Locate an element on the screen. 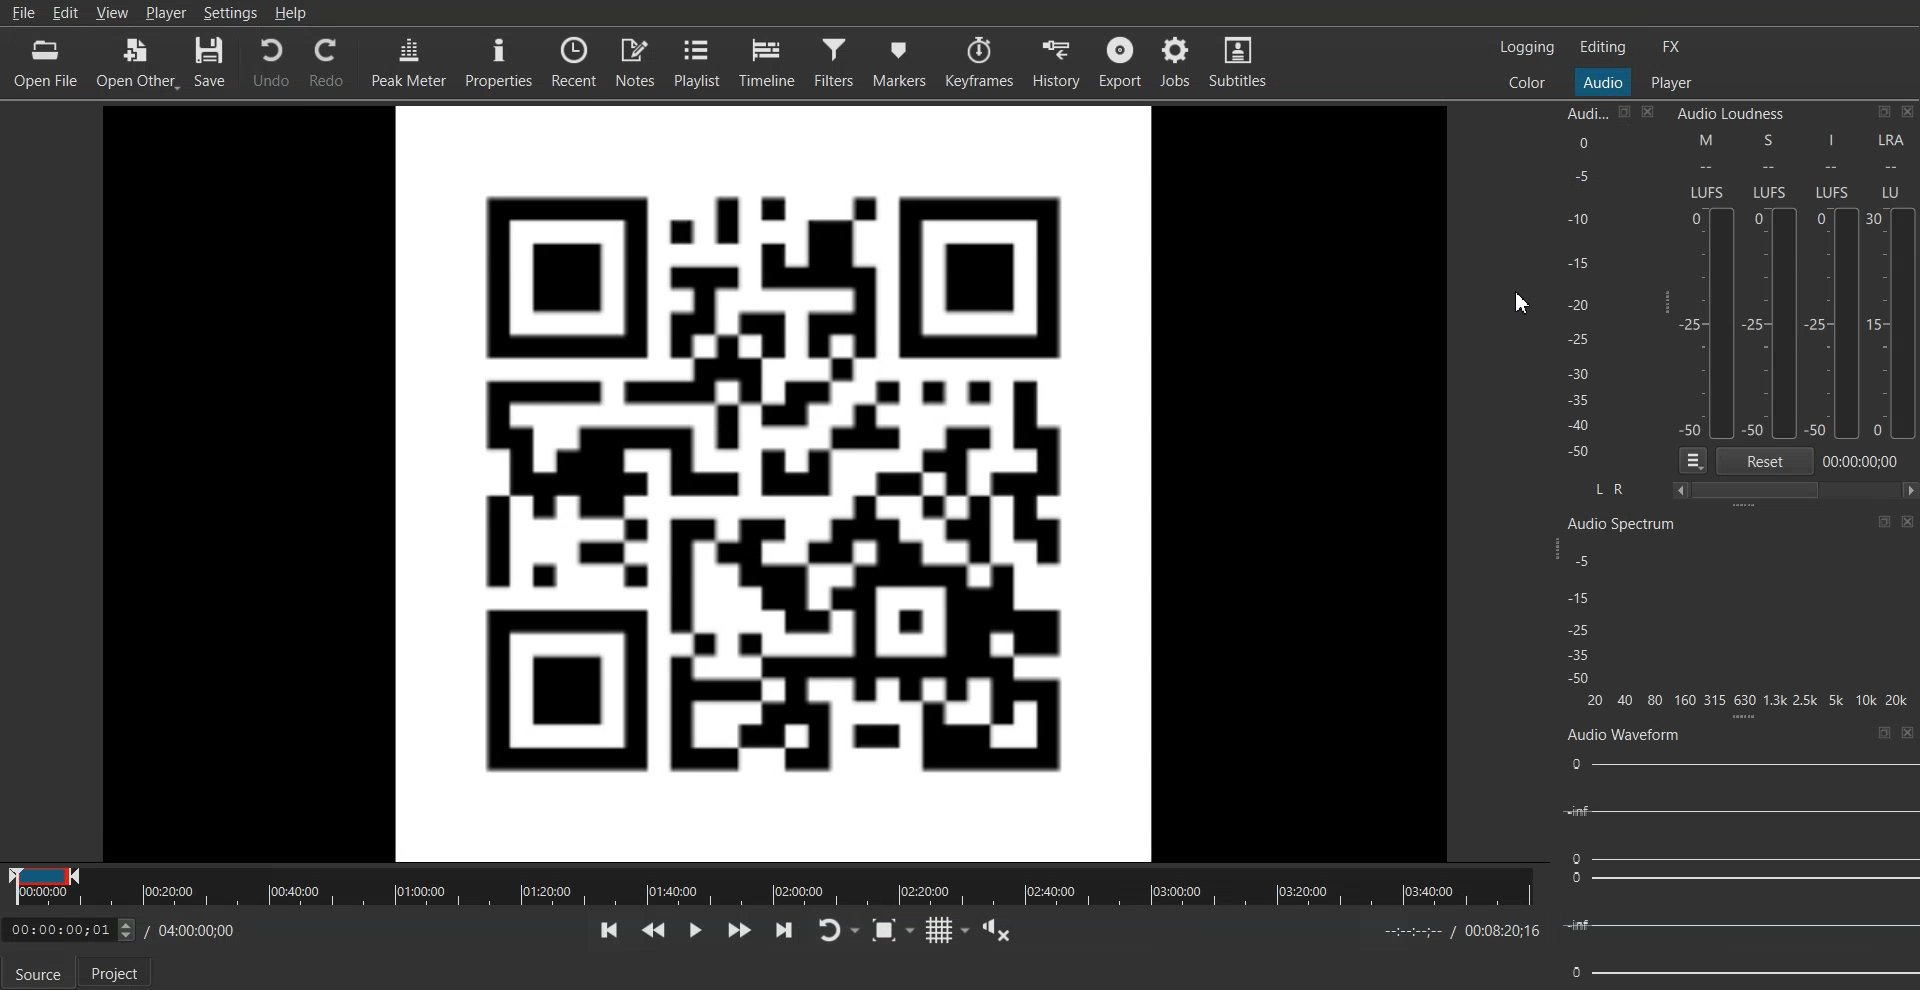 The image size is (1920, 990). Close is located at coordinates (1908, 112).